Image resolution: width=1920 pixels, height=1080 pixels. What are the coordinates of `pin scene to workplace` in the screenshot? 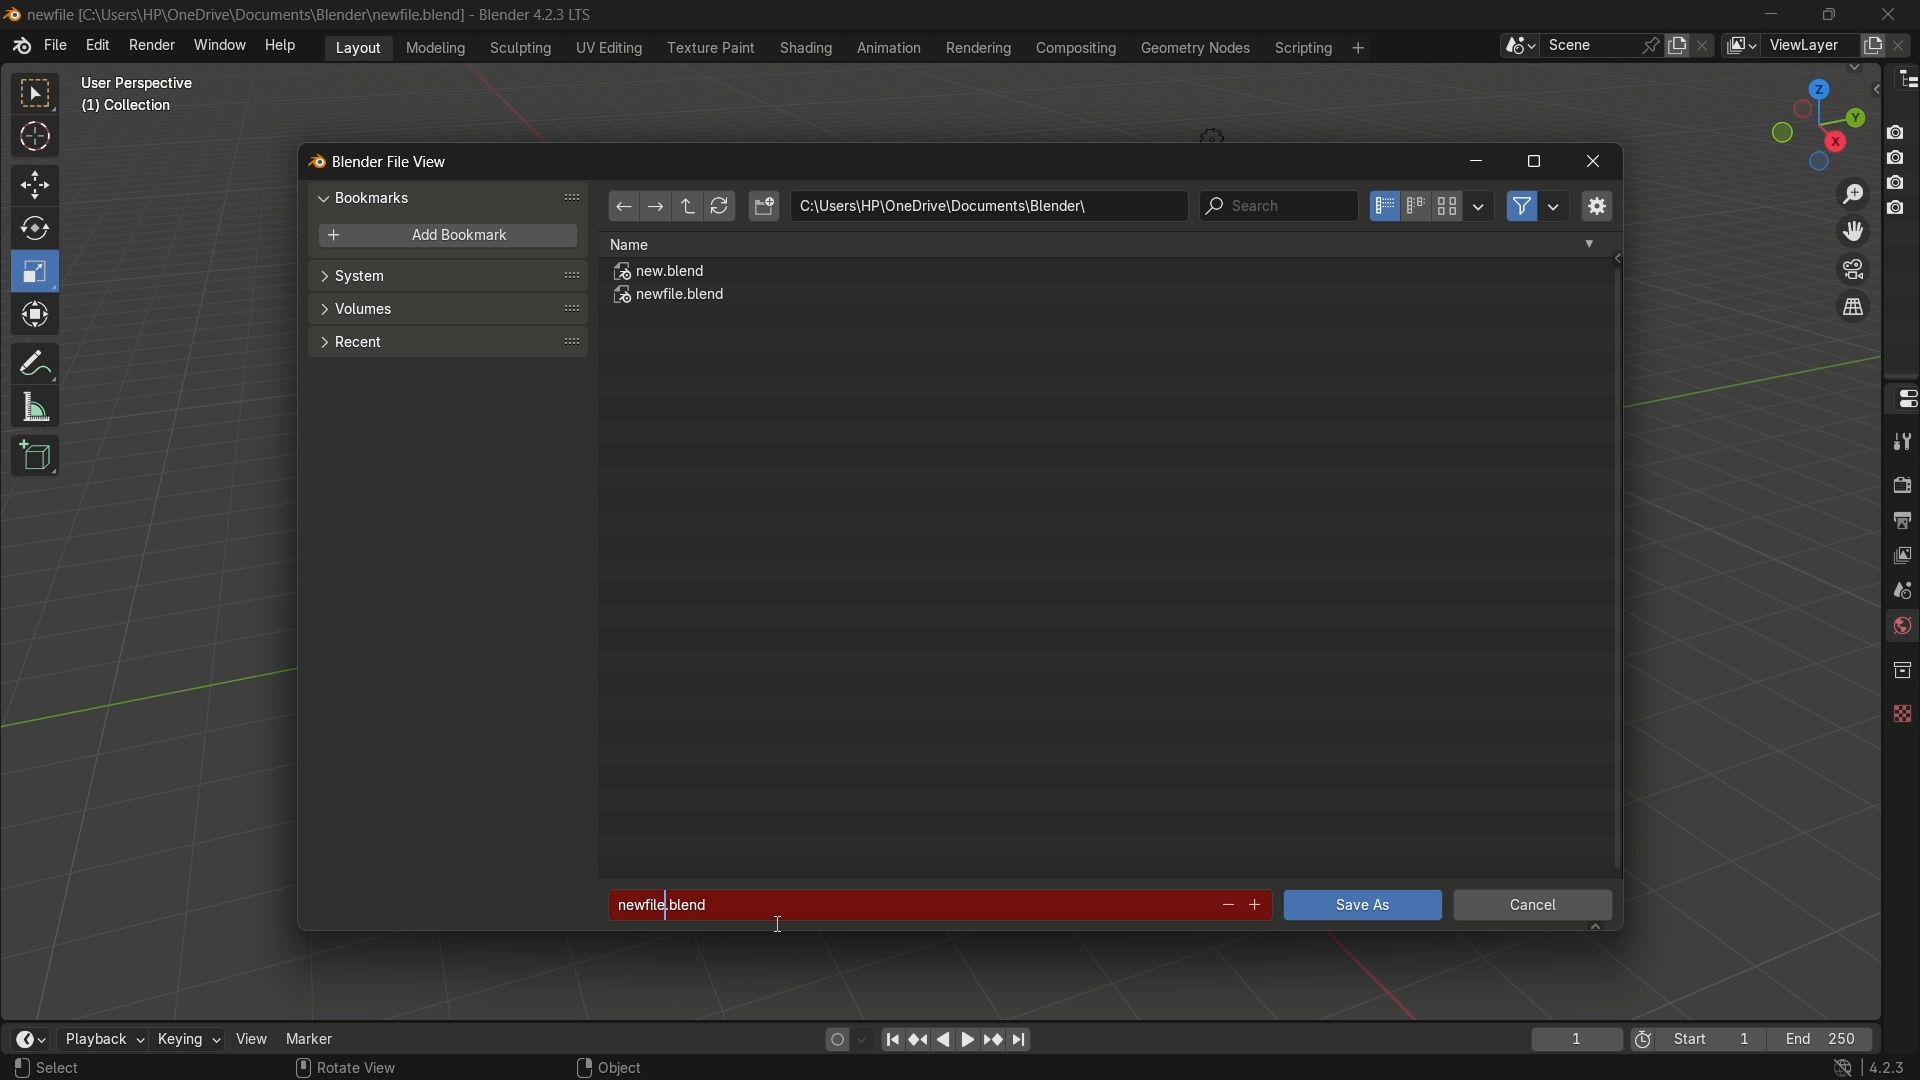 It's located at (1653, 45).